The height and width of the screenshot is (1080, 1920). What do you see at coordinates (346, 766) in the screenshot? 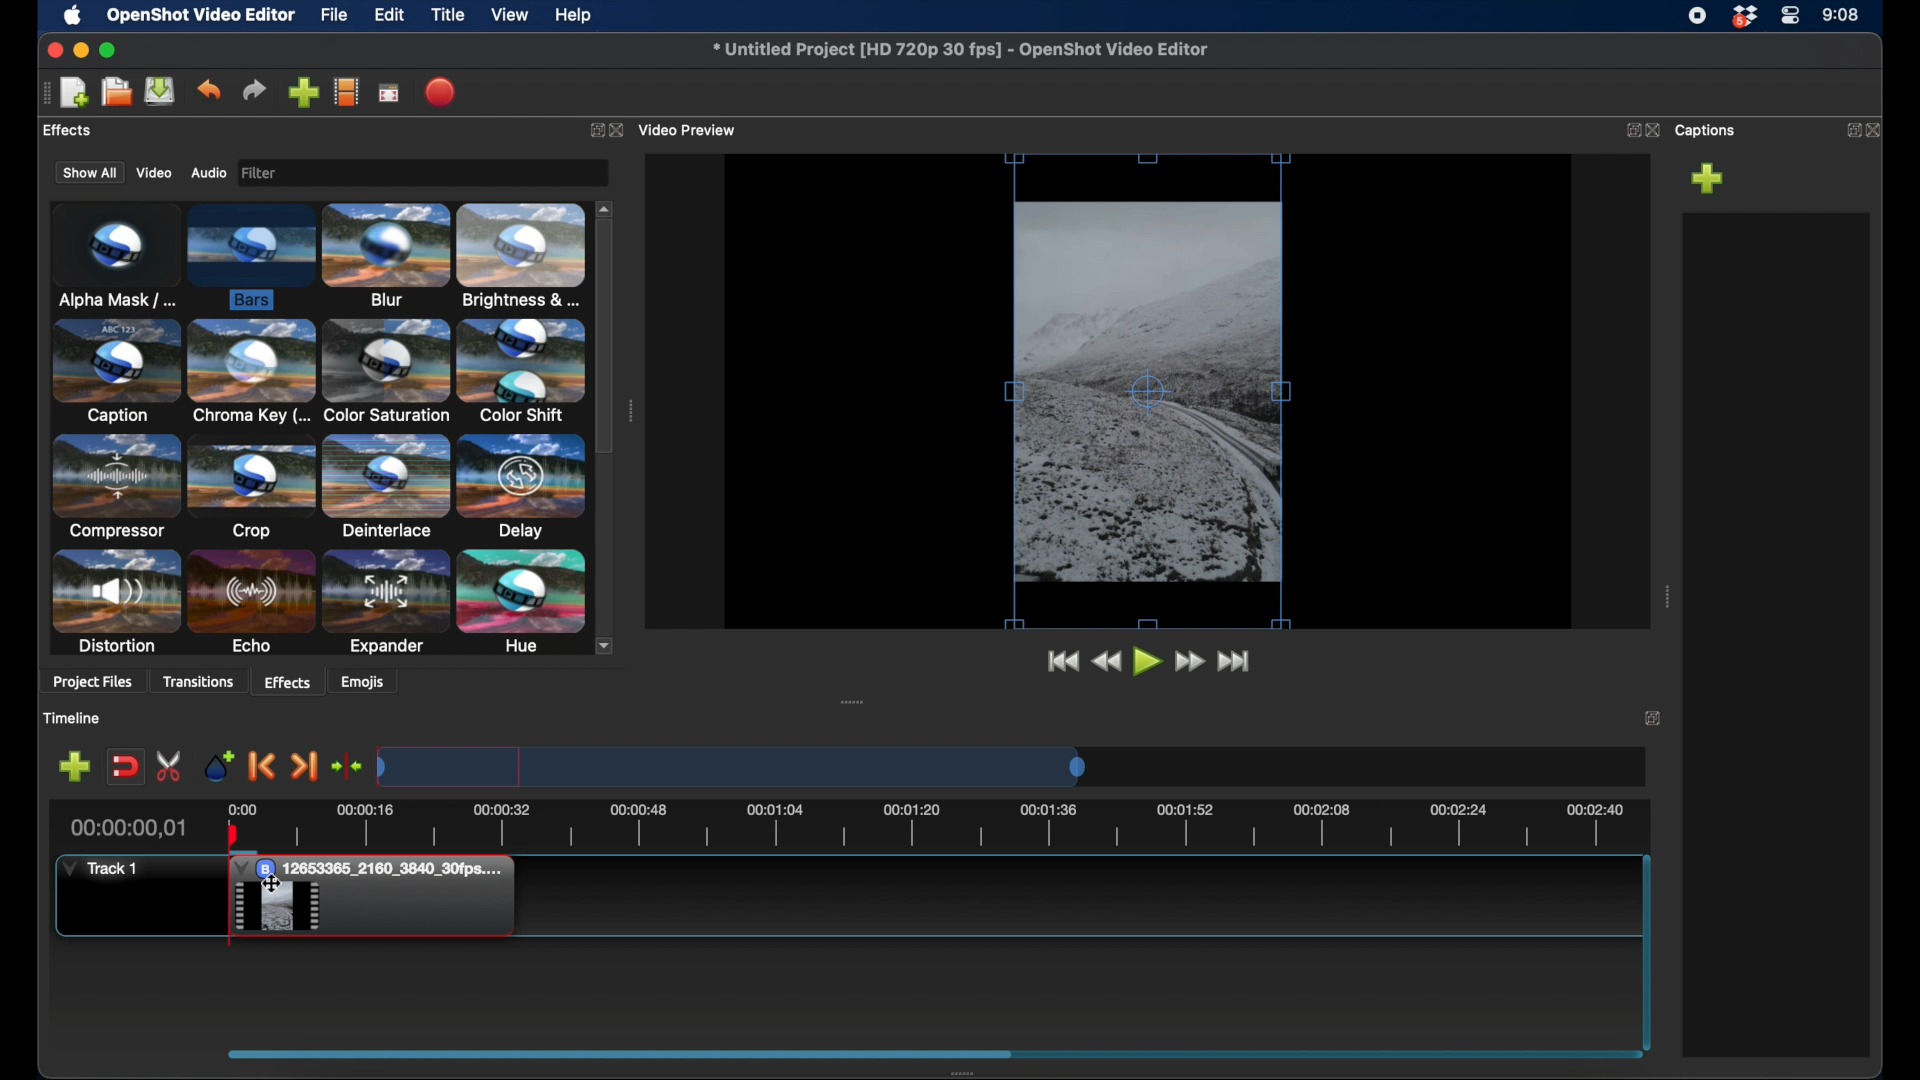
I see `center playhead on the timeline` at bounding box center [346, 766].